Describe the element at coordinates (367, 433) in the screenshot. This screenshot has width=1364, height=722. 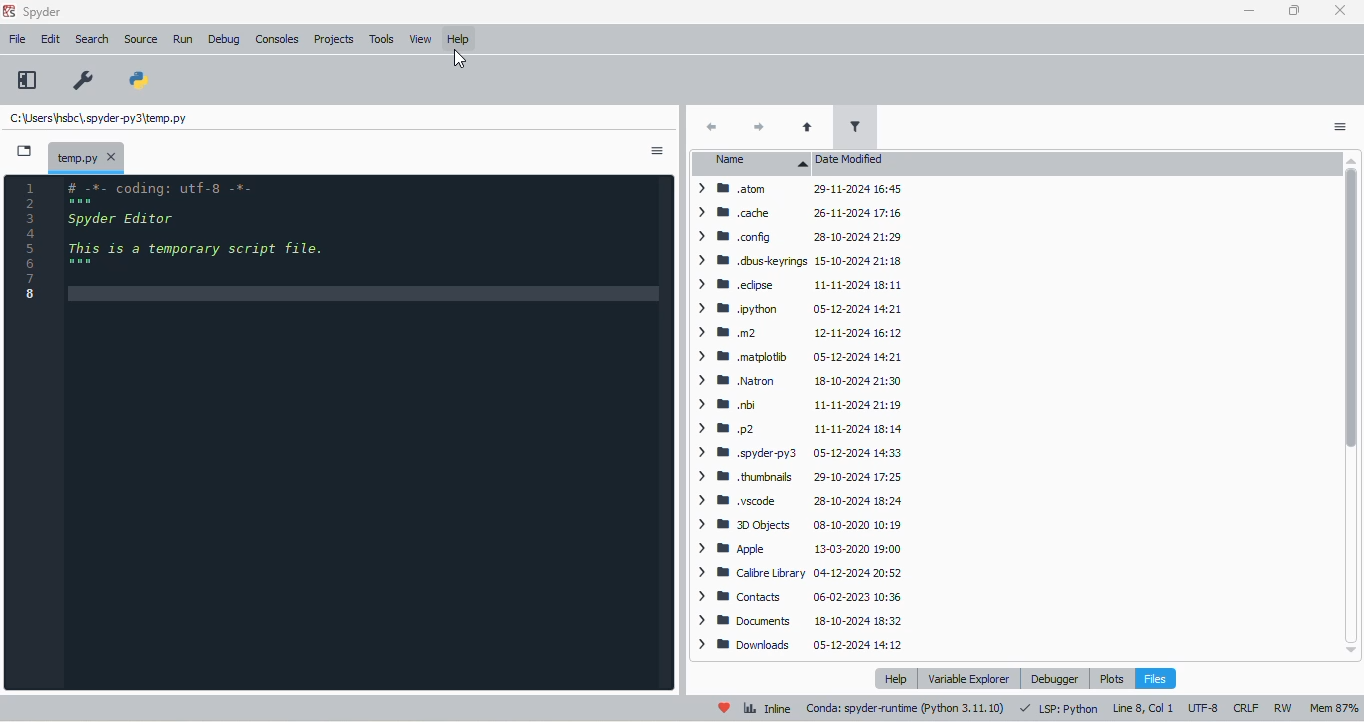
I see `editor` at that location.